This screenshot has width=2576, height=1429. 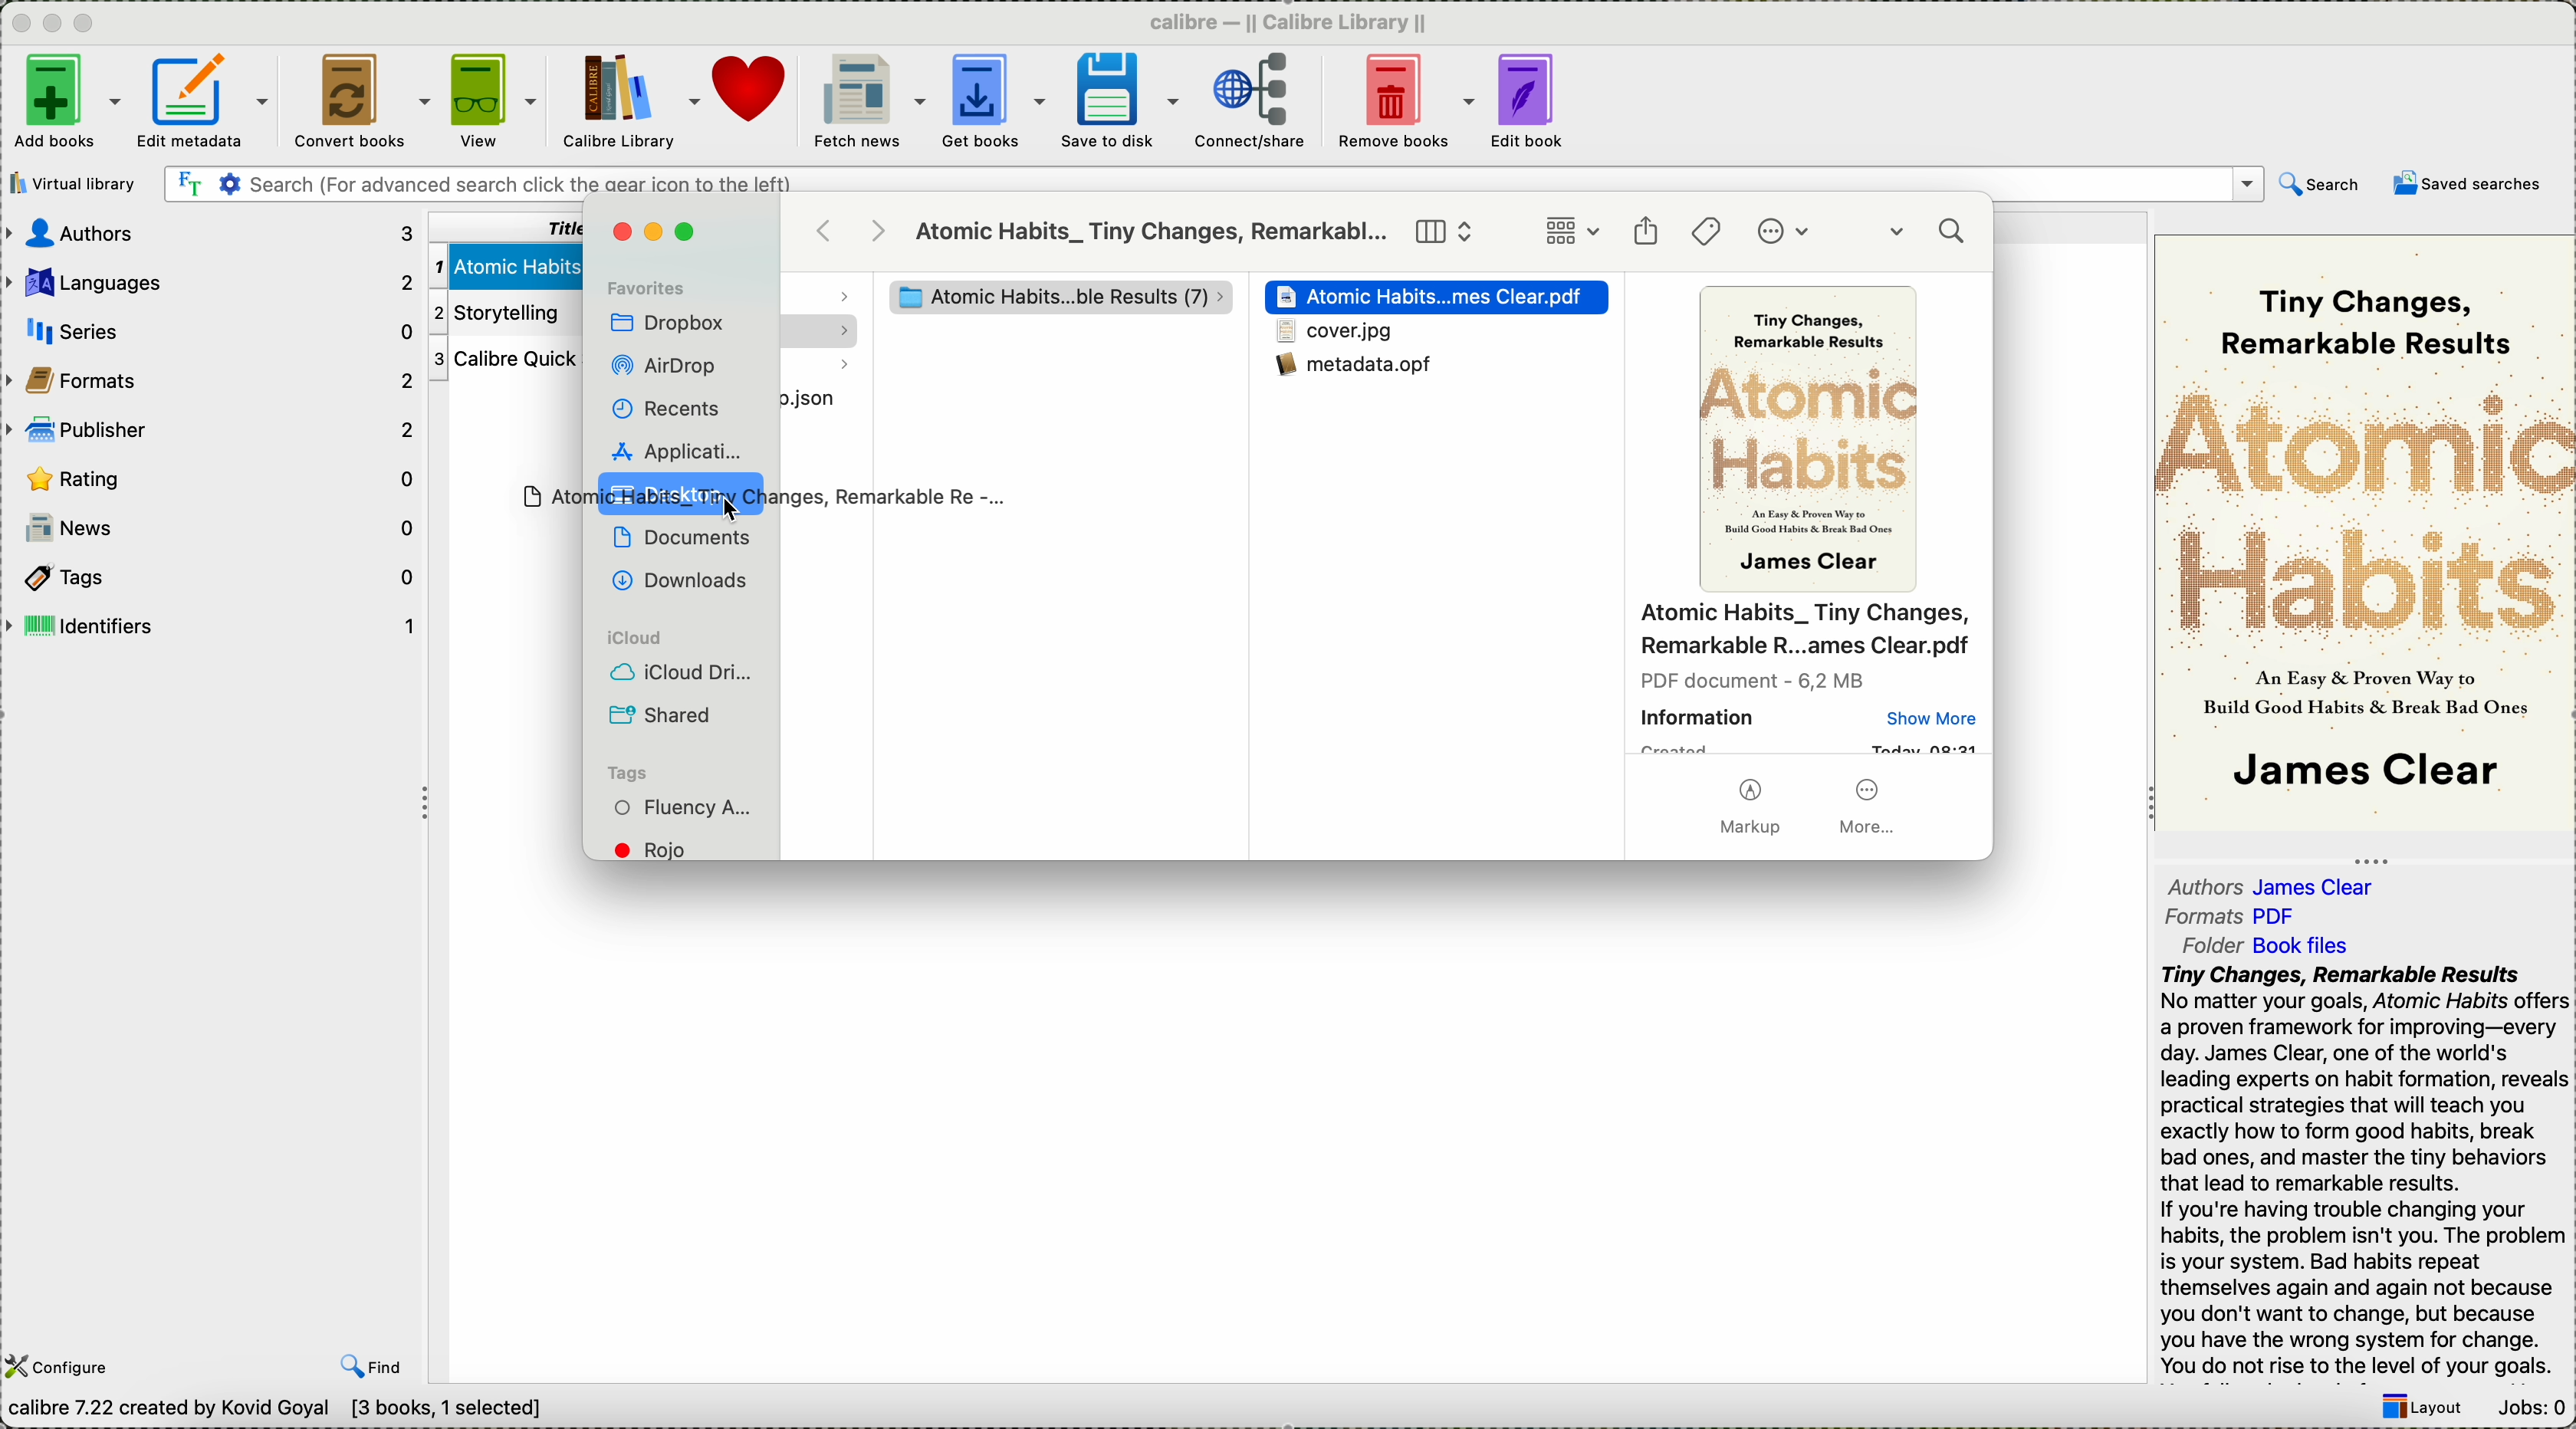 I want to click on file name, so click(x=1806, y=632).